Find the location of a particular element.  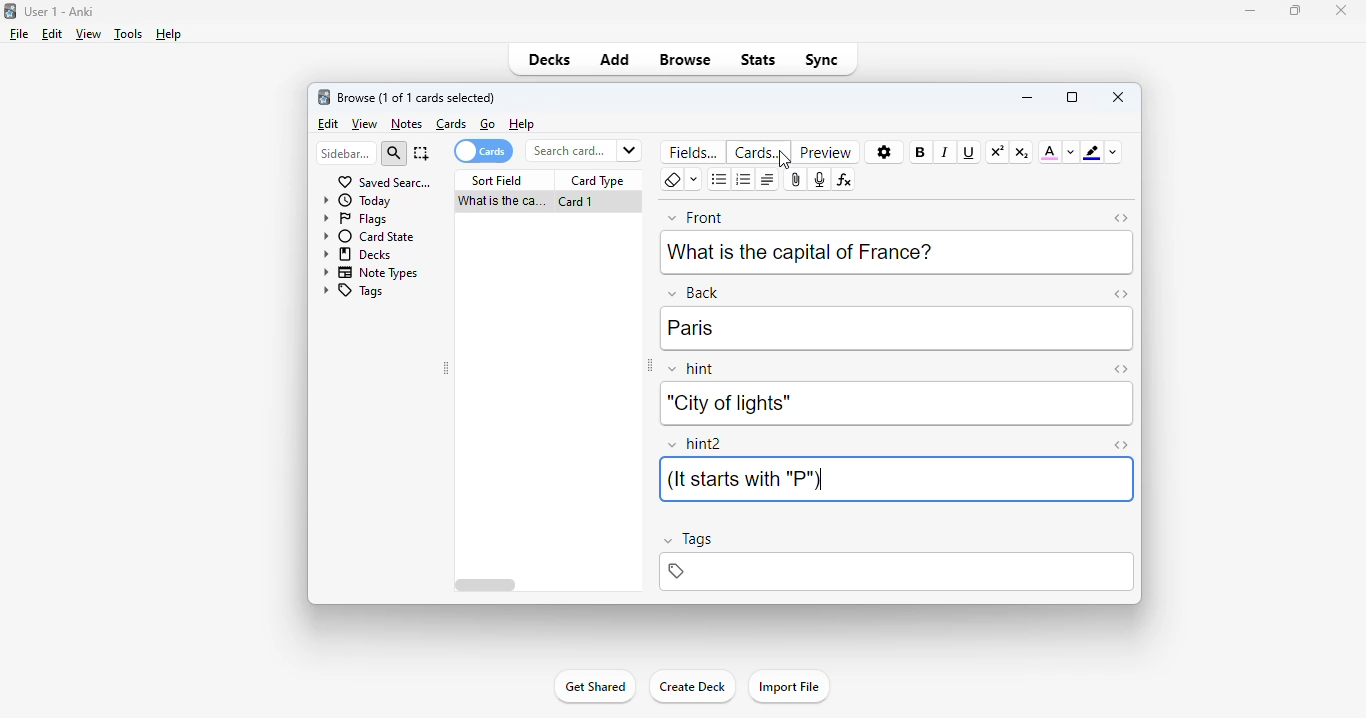

toggle HTML editor is located at coordinates (1122, 218).